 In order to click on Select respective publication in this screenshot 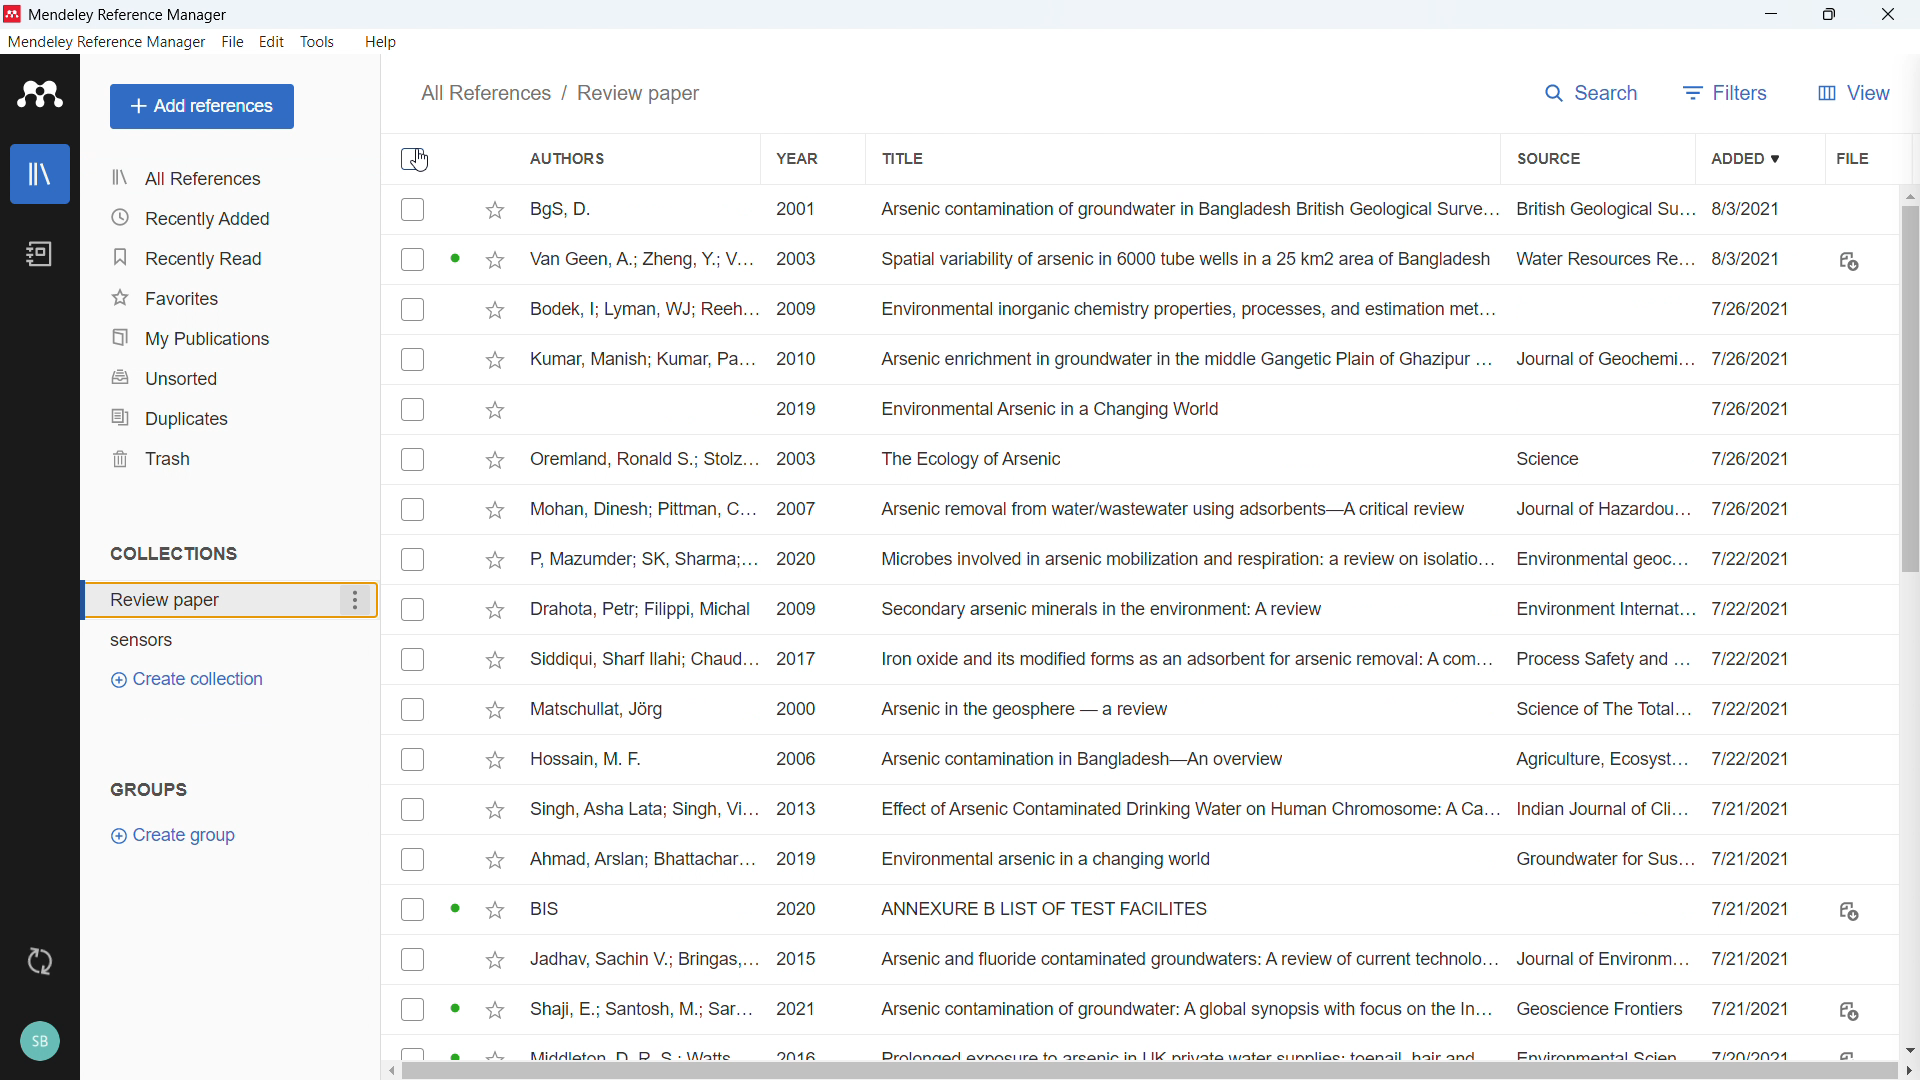, I will do `click(413, 460)`.